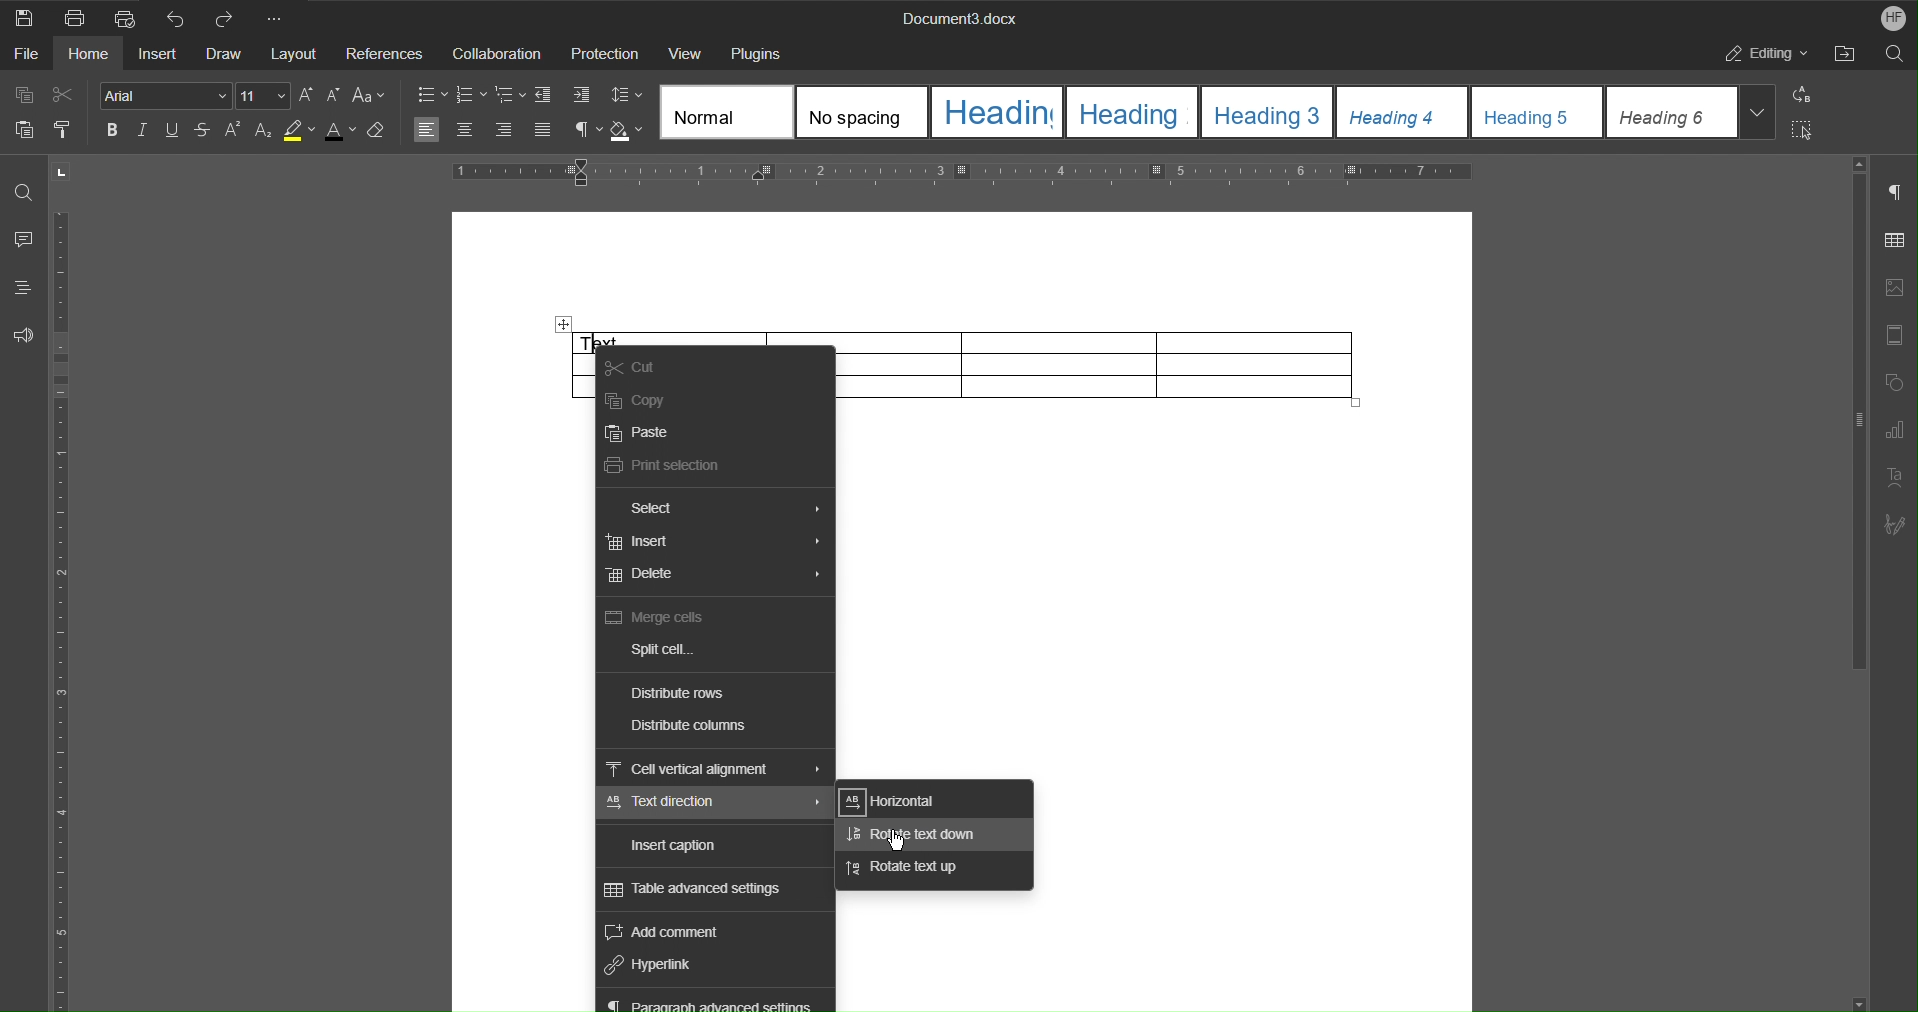 This screenshot has height=1012, width=1918. I want to click on Multilevel List, so click(510, 96).